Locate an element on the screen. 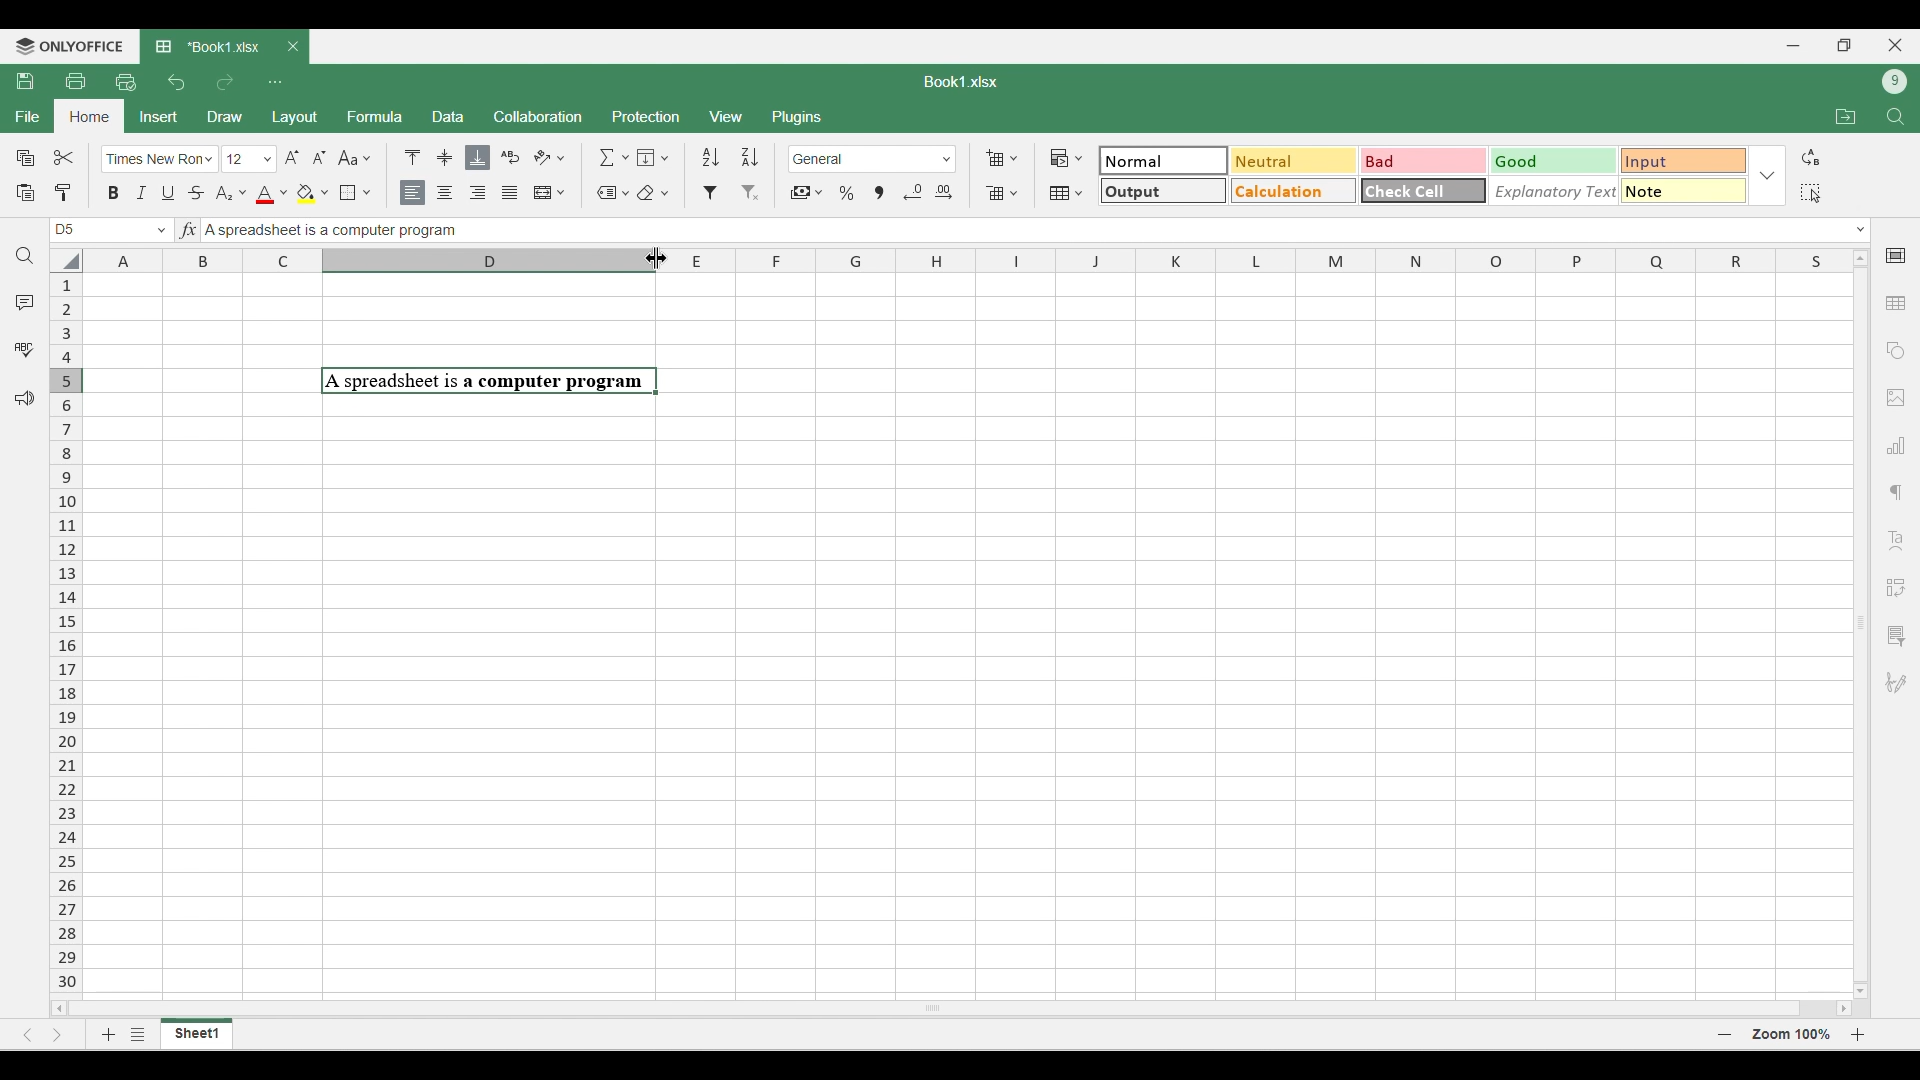 The image size is (1920, 1080). Underline is located at coordinates (167, 193).